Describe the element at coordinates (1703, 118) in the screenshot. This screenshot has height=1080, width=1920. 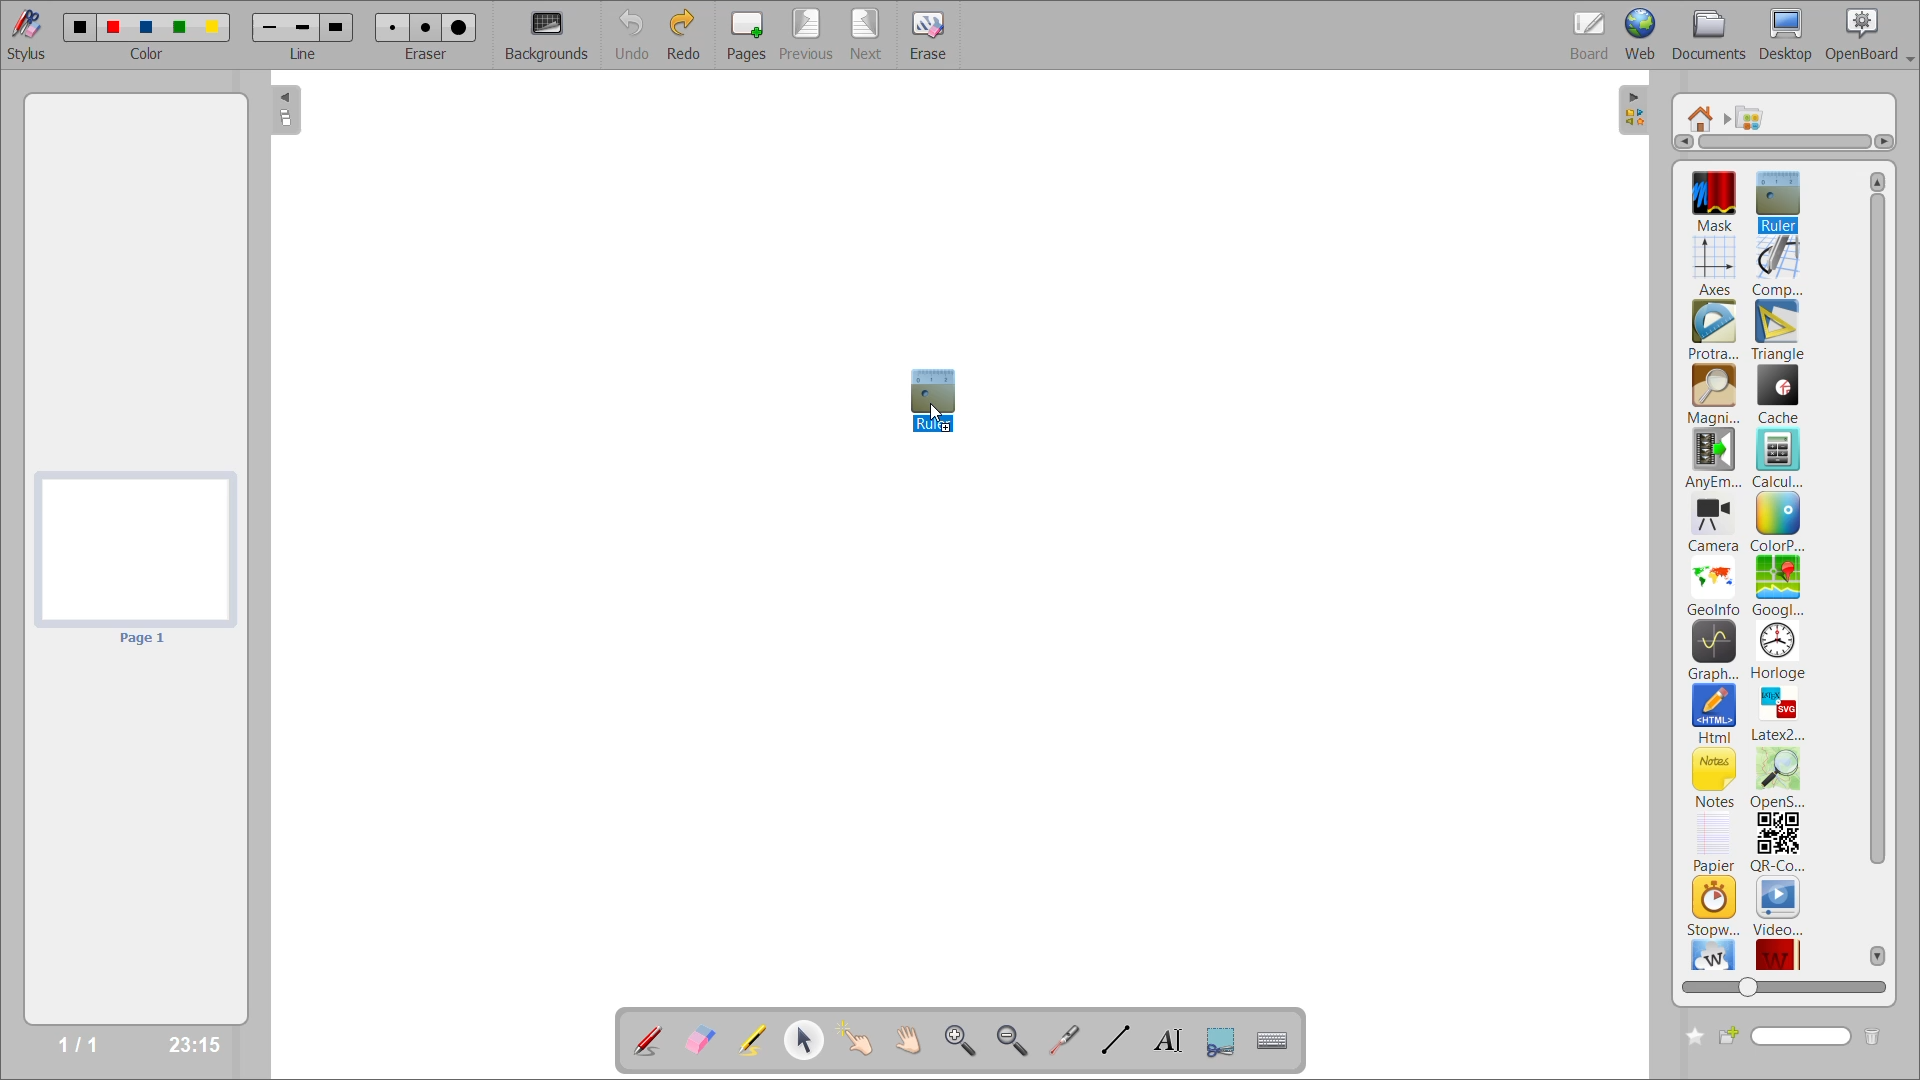
I see `root` at that location.